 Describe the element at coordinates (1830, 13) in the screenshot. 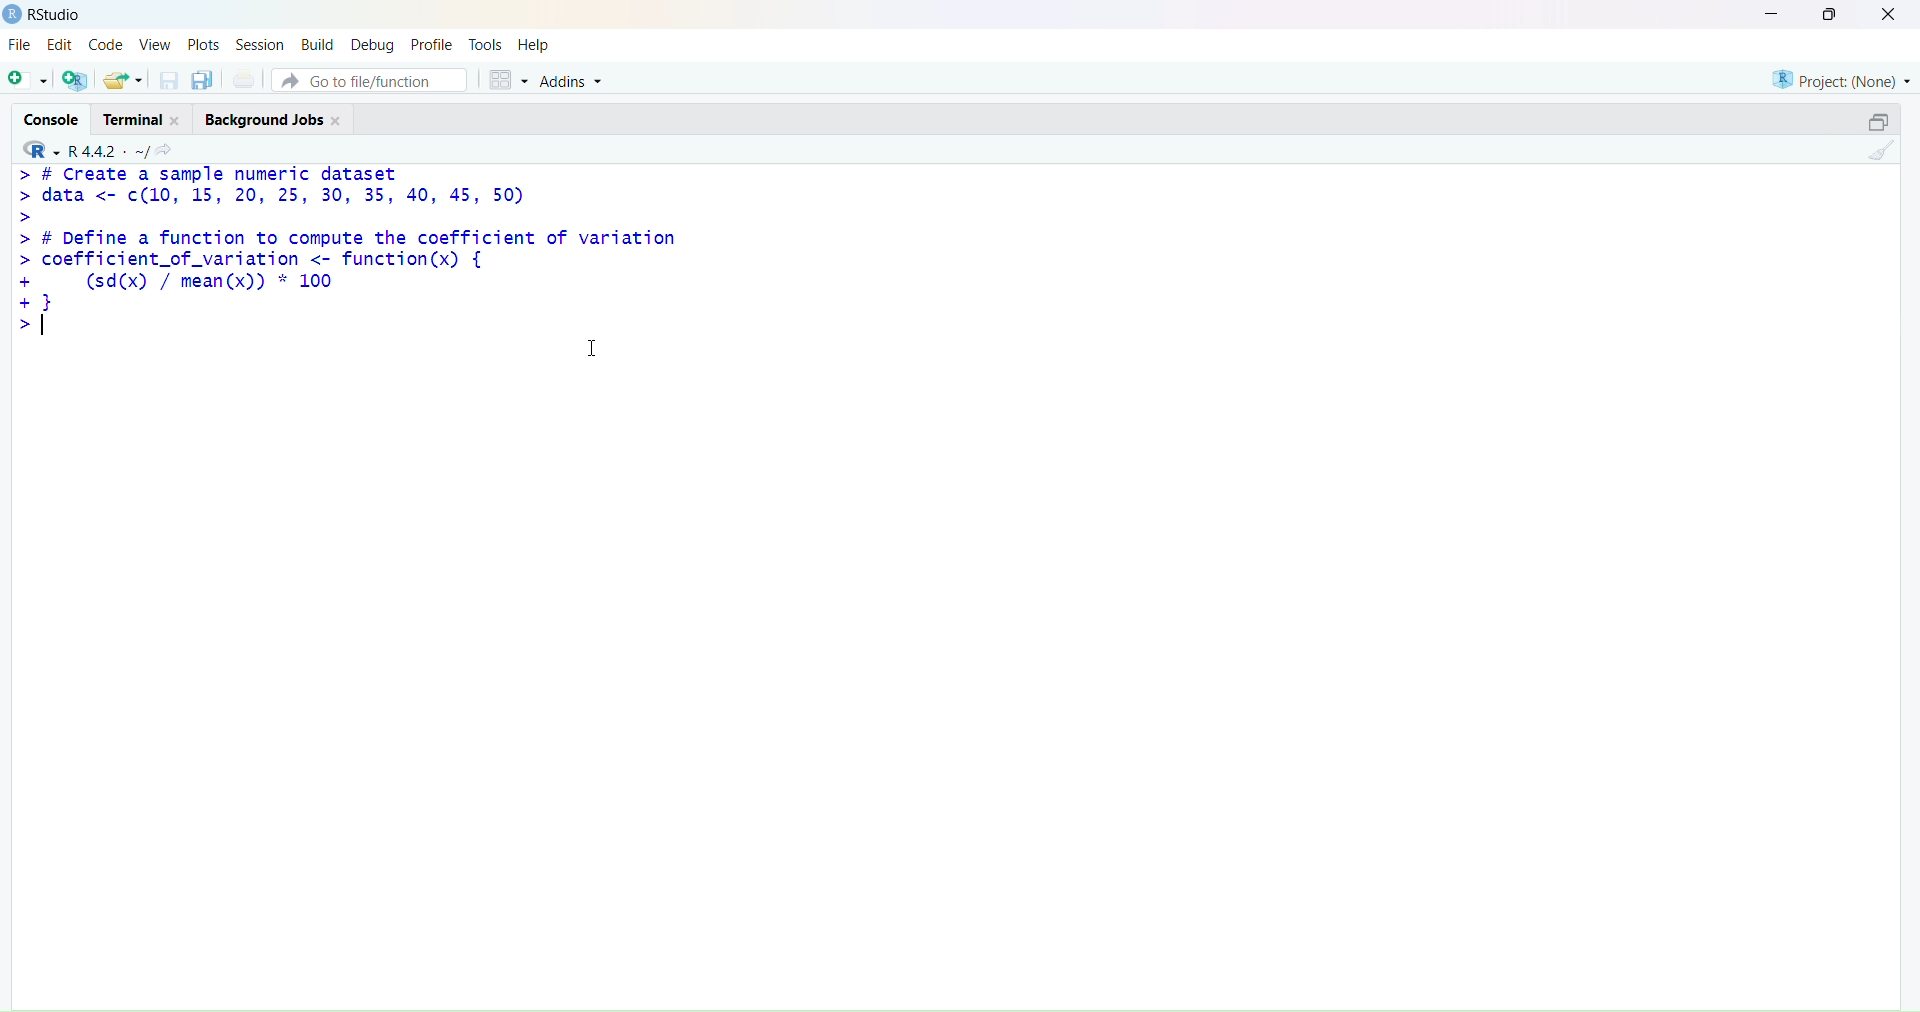

I see `maximise` at that location.